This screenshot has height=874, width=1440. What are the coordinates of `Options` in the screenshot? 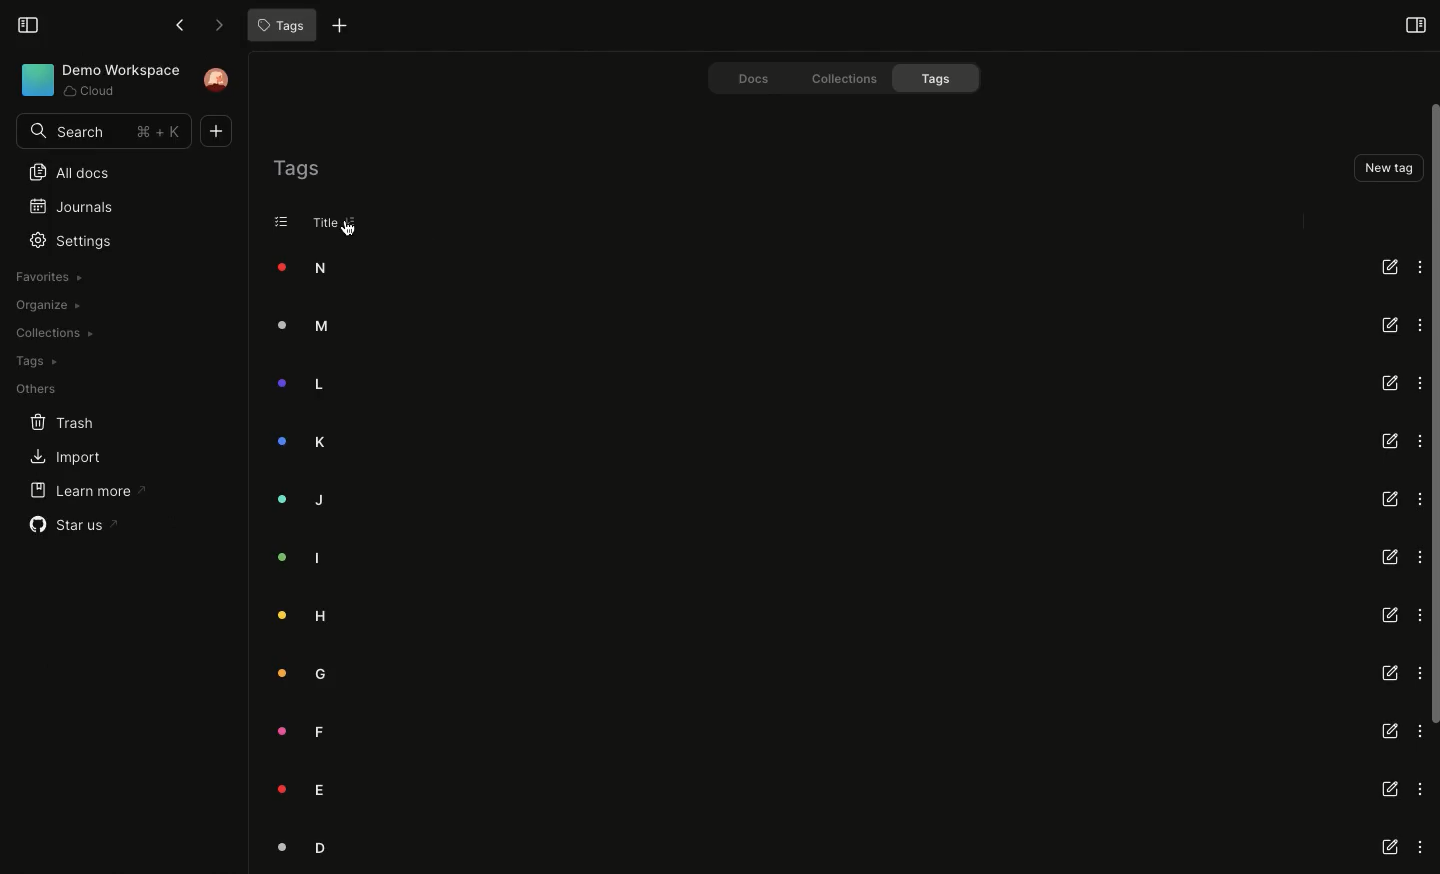 It's located at (1420, 789).